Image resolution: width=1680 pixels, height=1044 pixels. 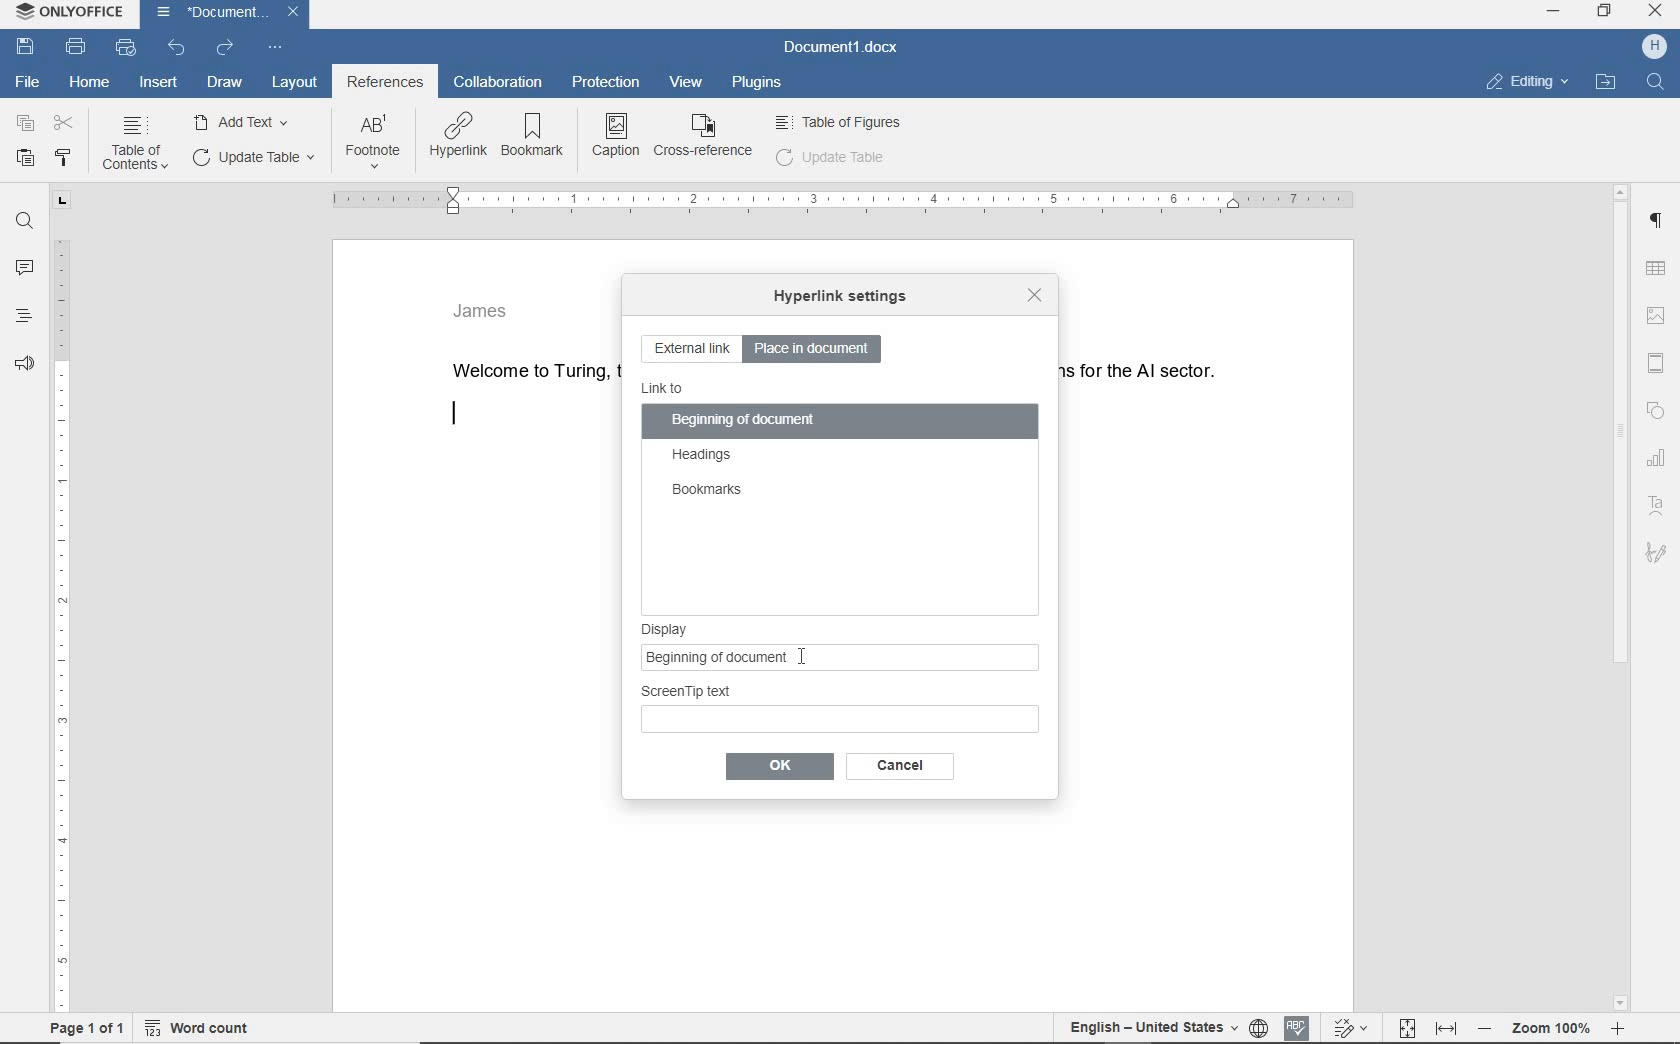 What do you see at coordinates (1259, 1029) in the screenshot?
I see `set document language` at bounding box center [1259, 1029].